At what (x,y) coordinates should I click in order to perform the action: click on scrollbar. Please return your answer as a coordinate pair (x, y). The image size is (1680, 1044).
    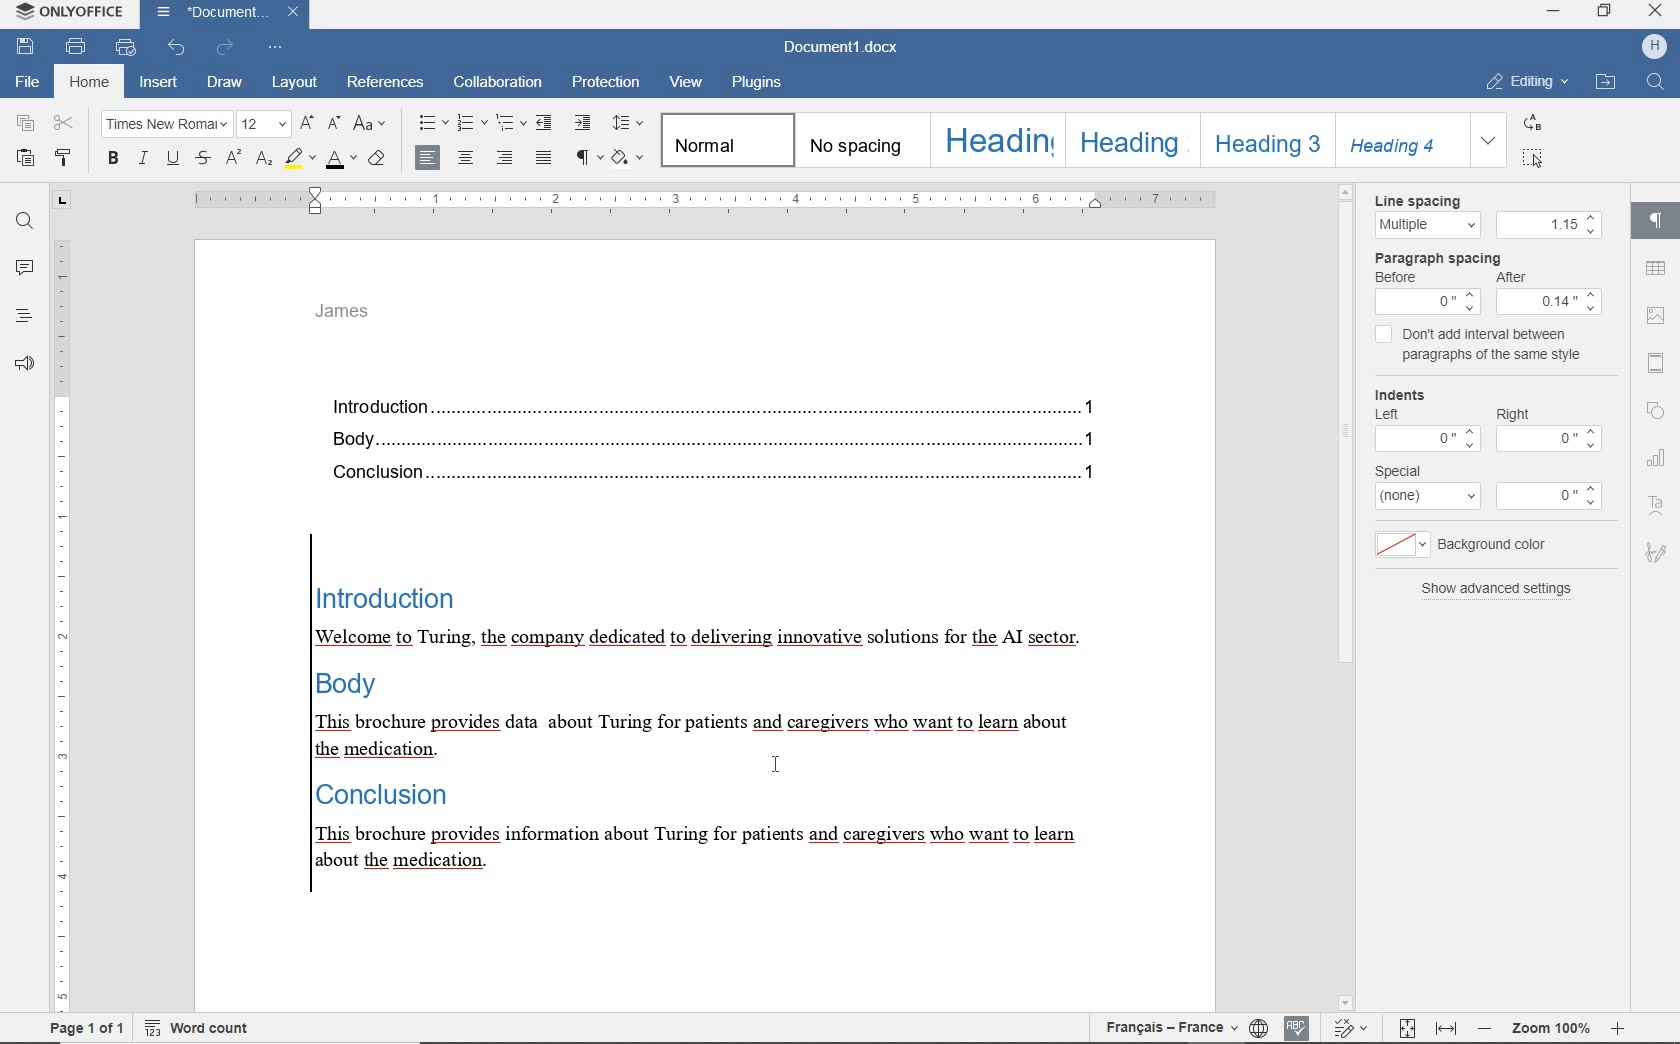
    Looking at the image, I should click on (1621, 595).